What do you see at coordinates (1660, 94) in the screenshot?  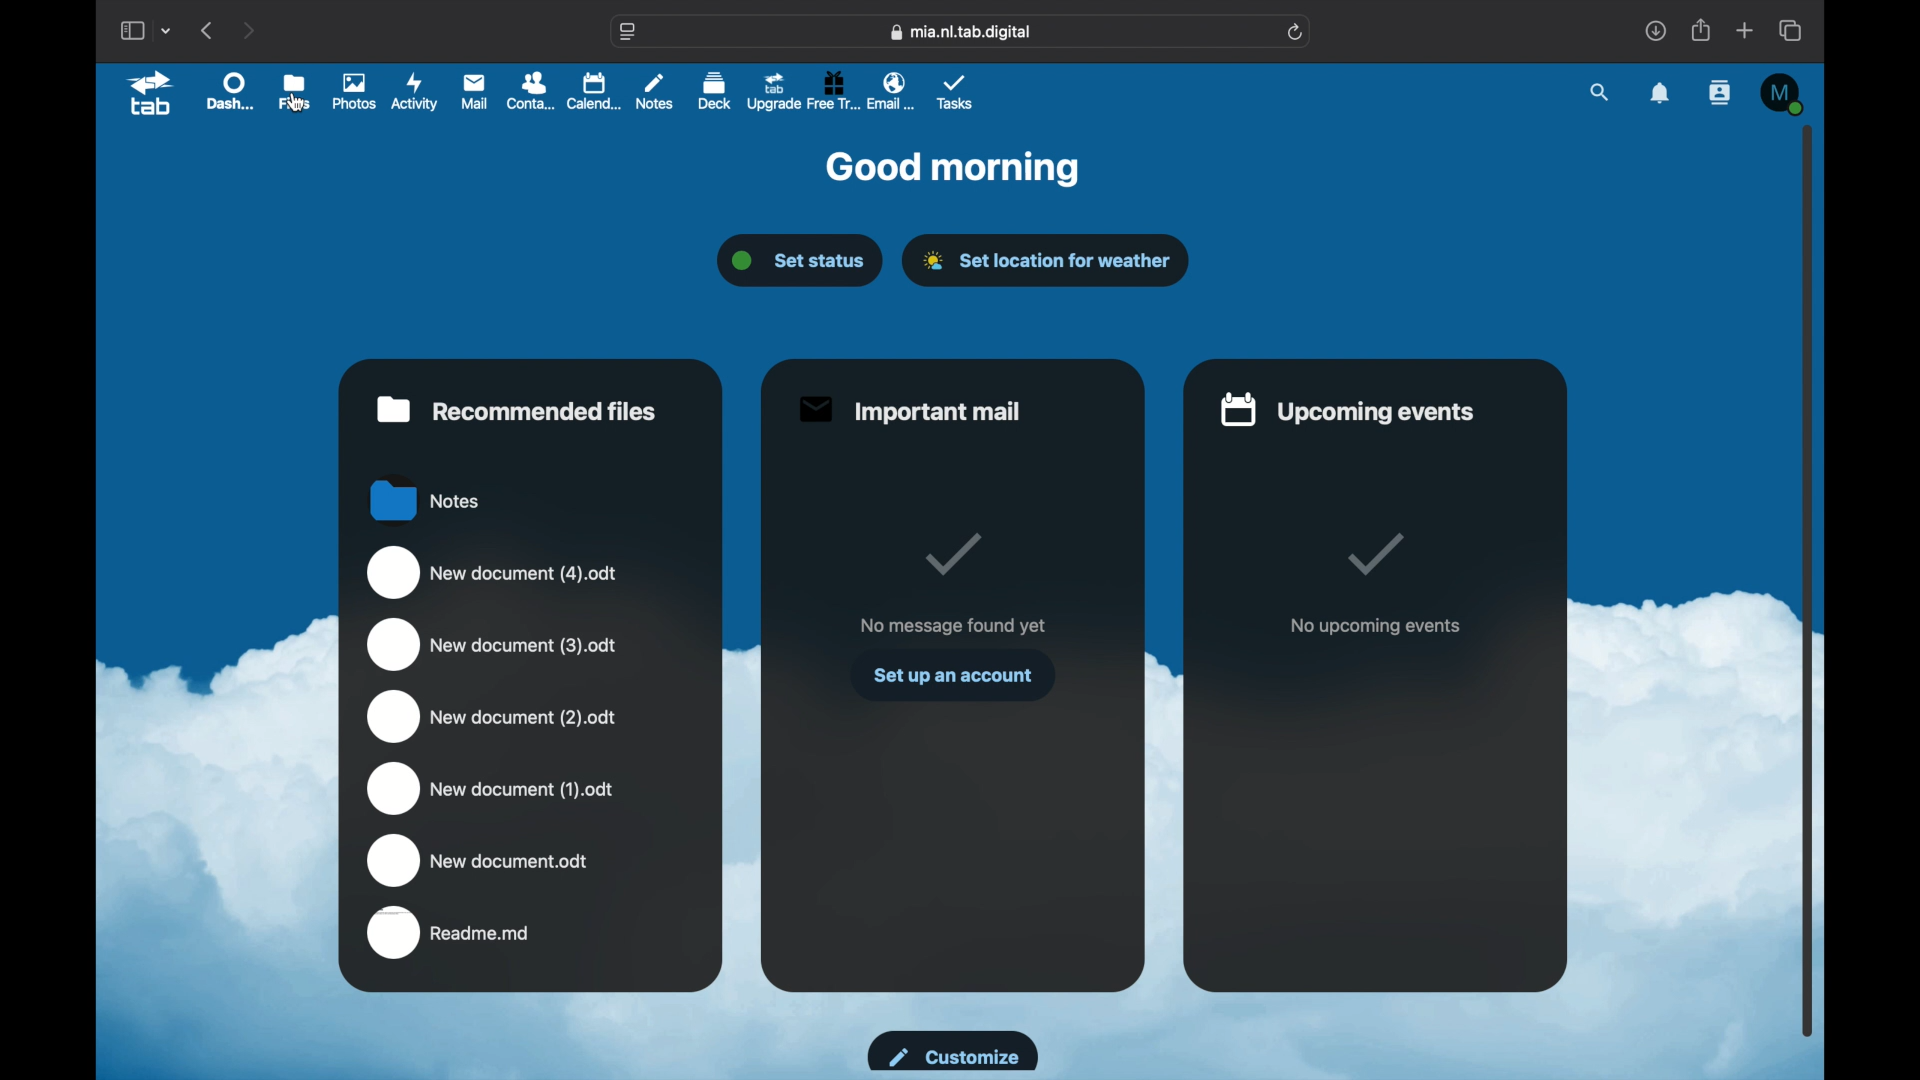 I see `notifications` at bounding box center [1660, 94].